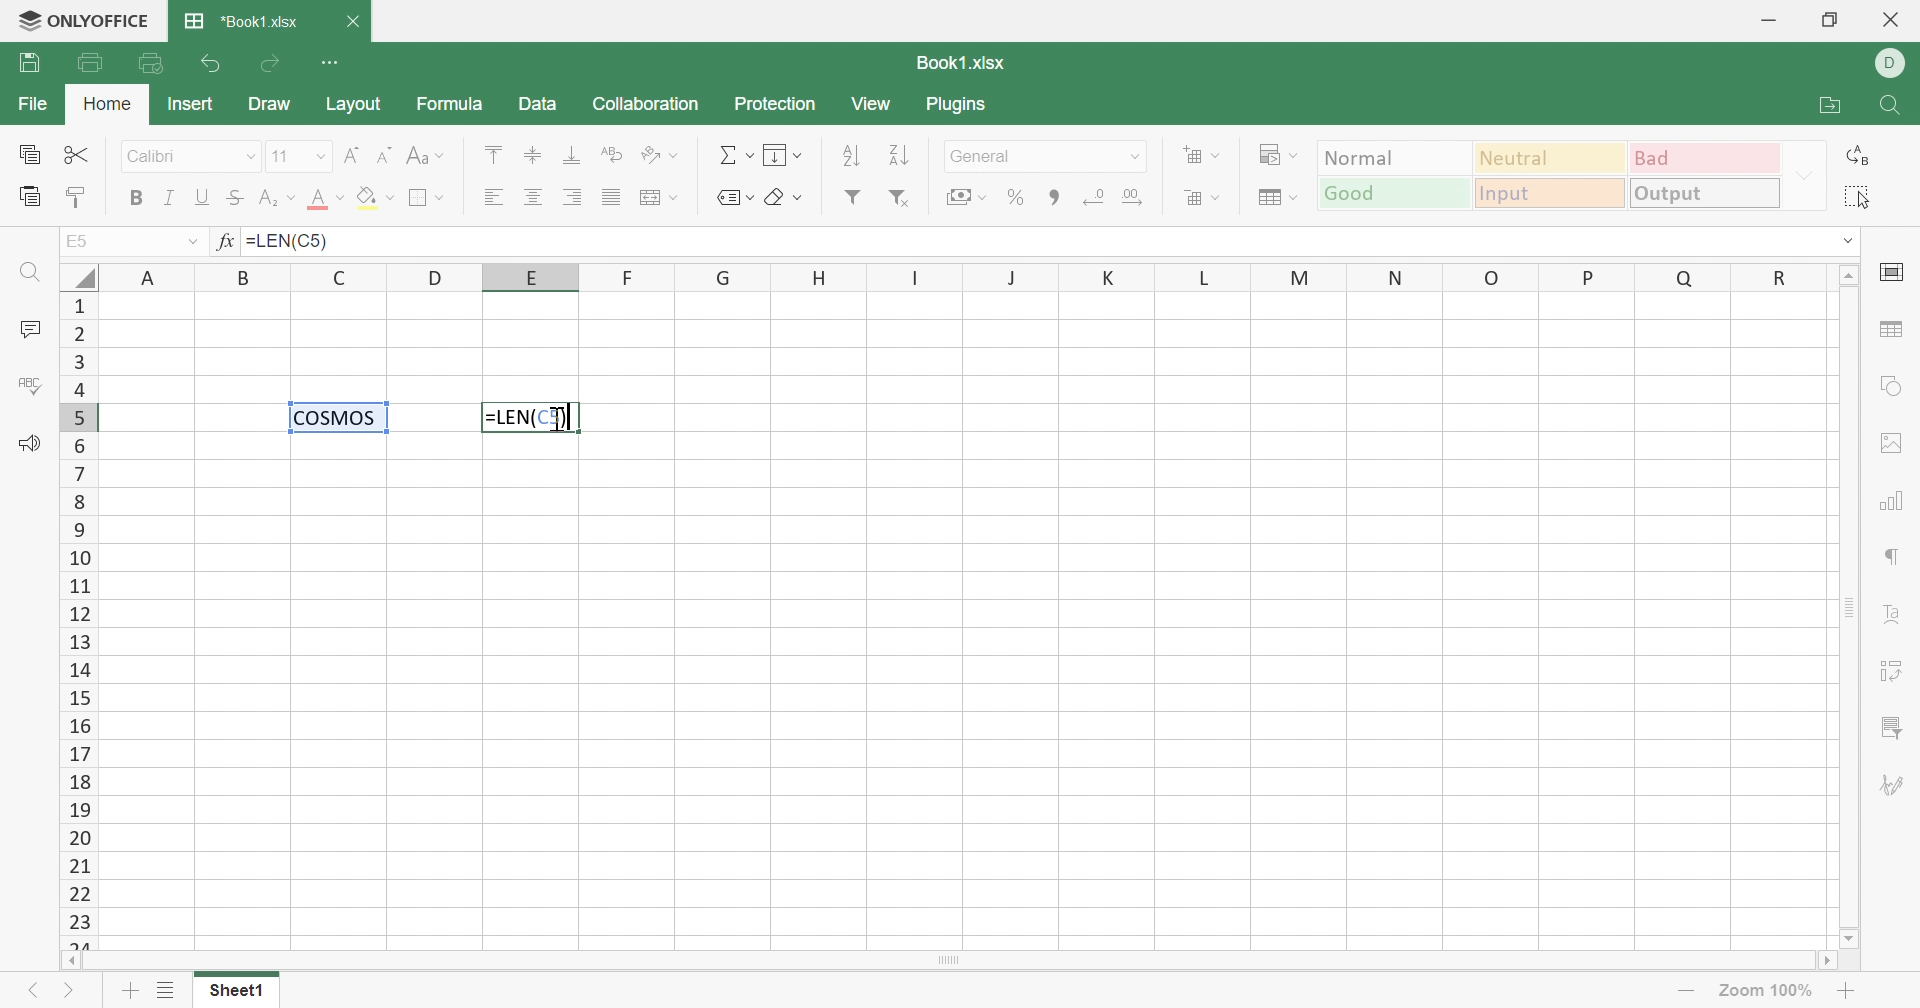  What do you see at coordinates (1831, 106) in the screenshot?
I see `Open file location` at bounding box center [1831, 106].